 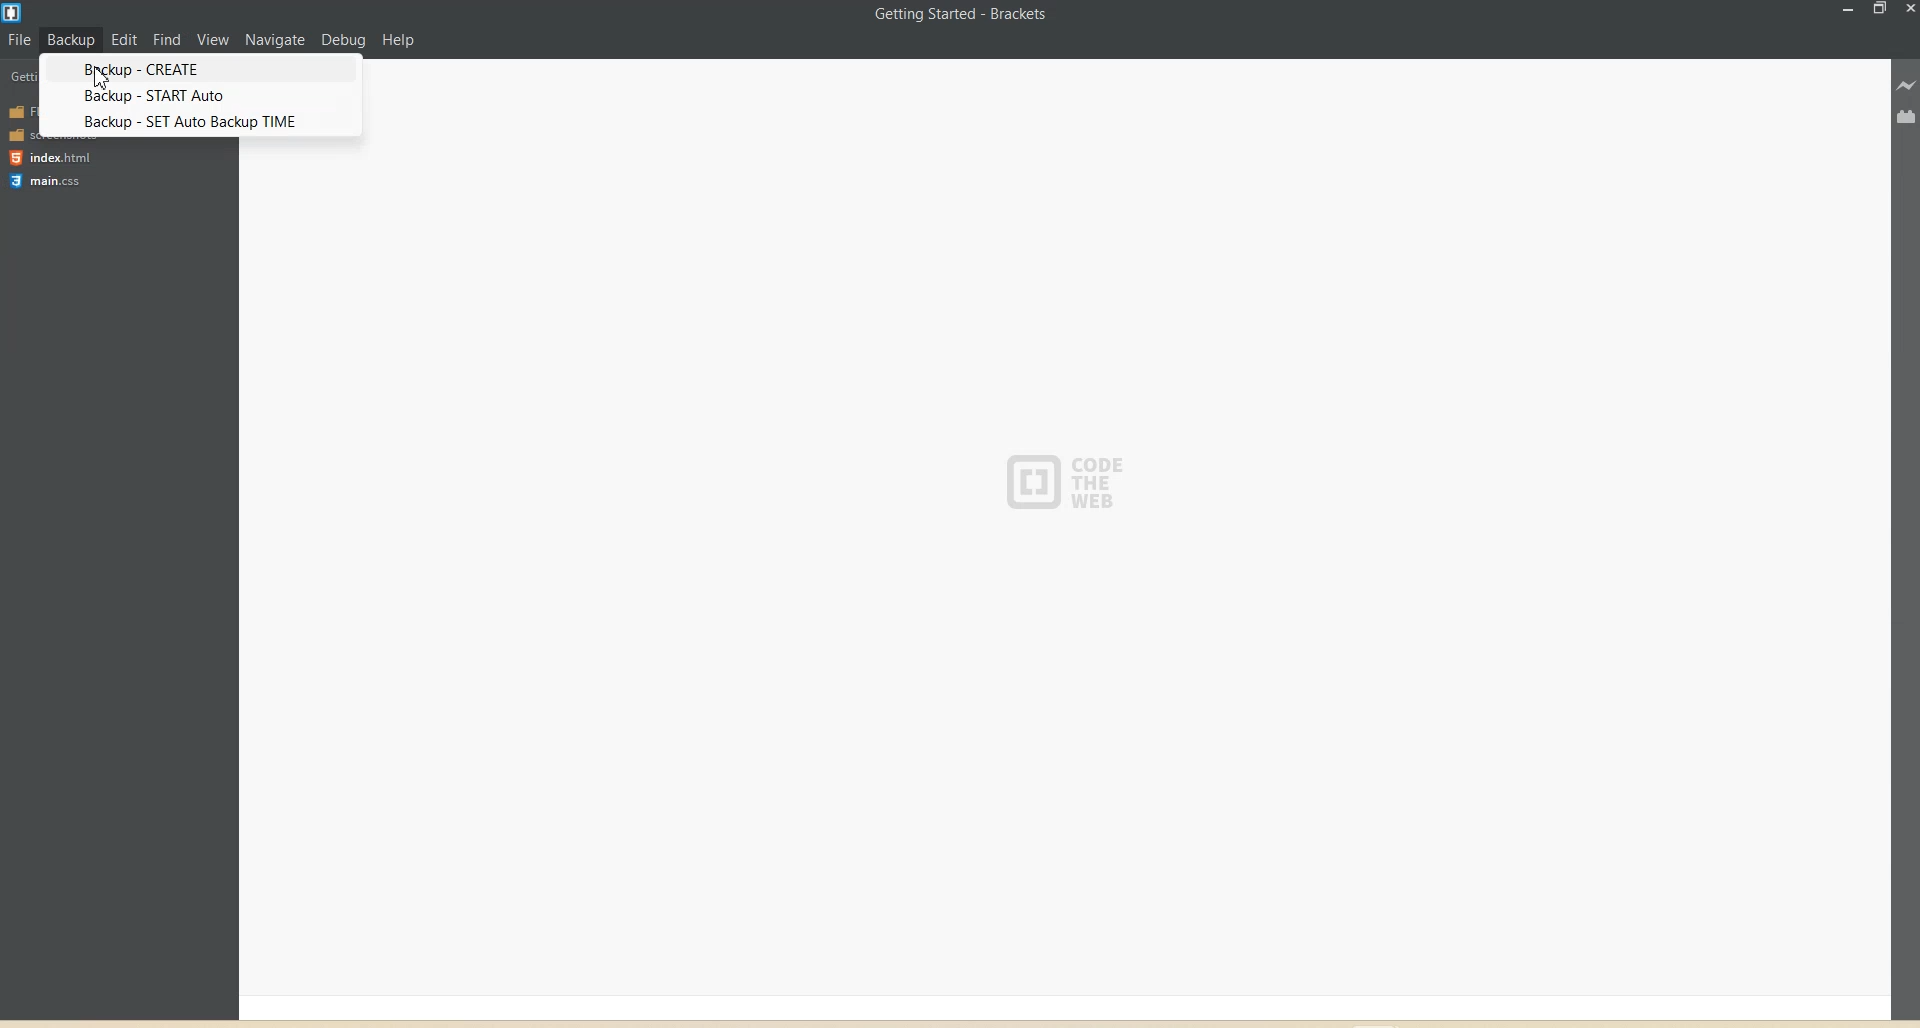 What do you see at coordinates (1850, 10) in the screenshot?
I see `Minimize` at bounding box center [1850, 10].